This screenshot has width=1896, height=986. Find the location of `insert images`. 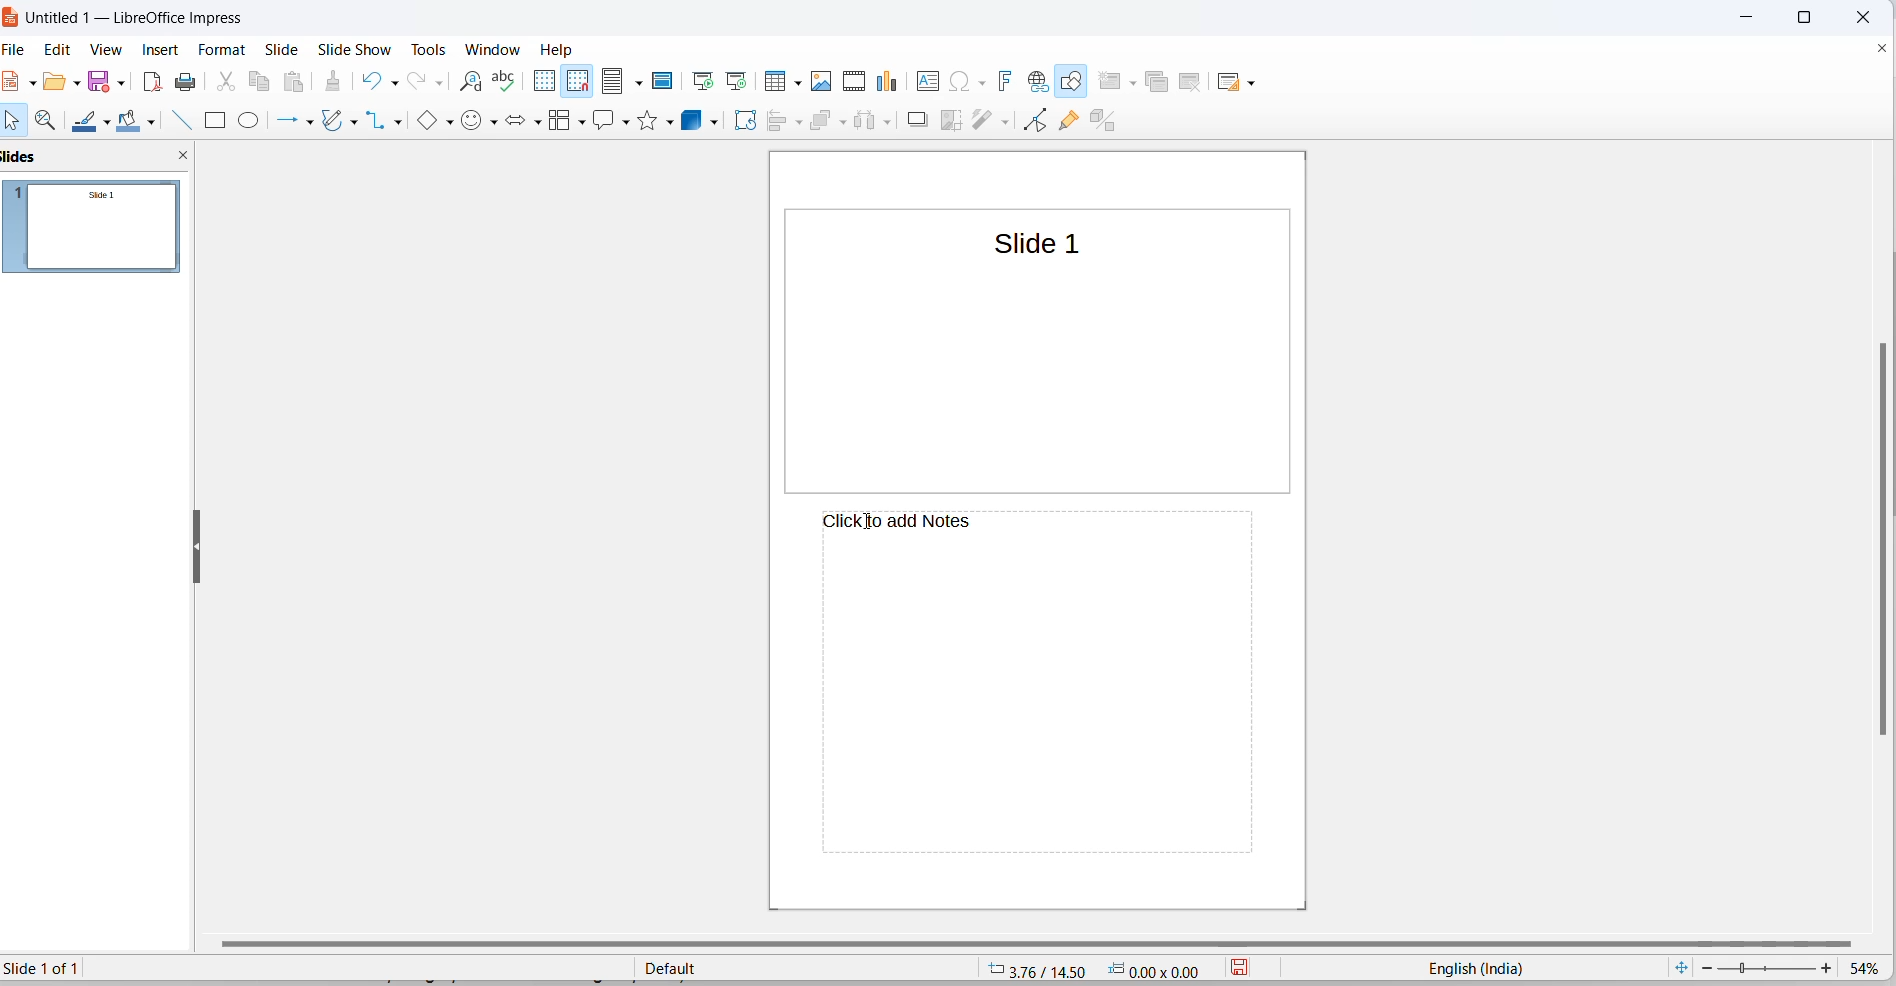

insert images is located at coordinates (824, 83).